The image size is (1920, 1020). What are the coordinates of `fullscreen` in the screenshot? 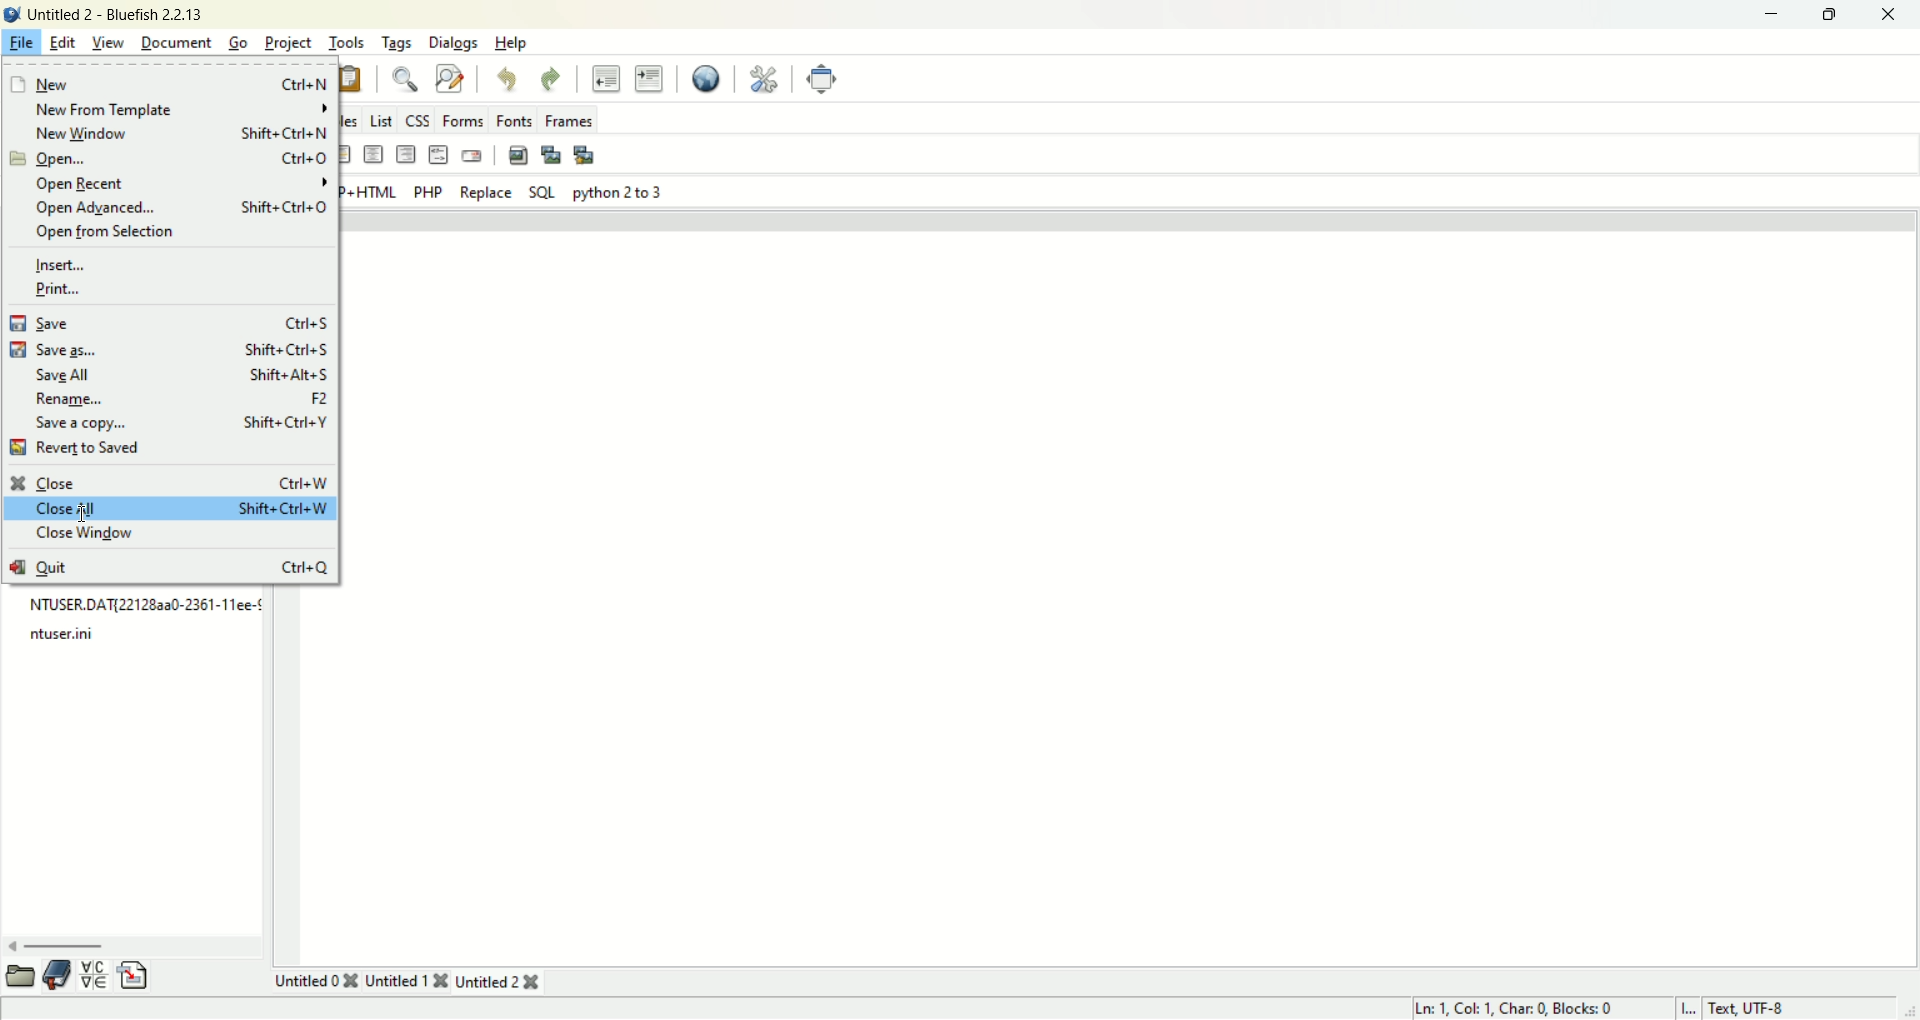 It's located at (823, 78).